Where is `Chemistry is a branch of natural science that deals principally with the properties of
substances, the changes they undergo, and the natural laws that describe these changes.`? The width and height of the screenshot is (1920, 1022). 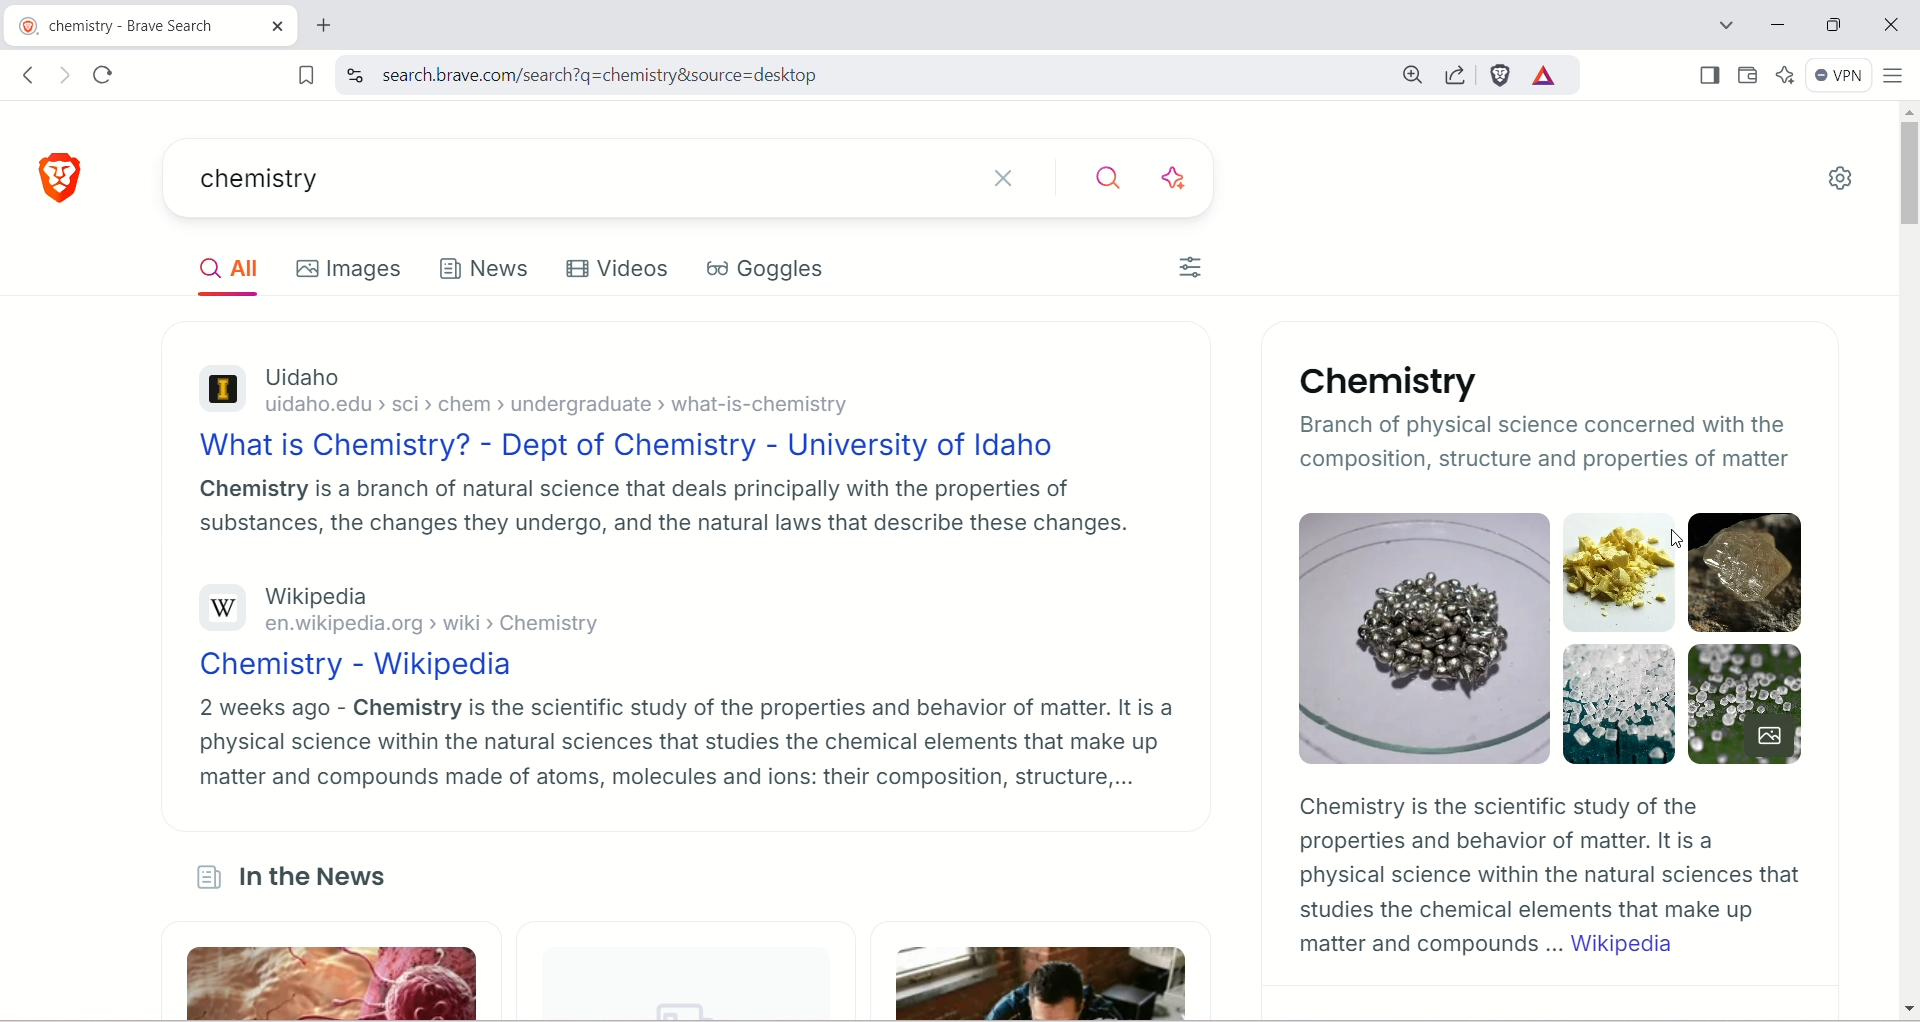
Chemistry is a branch of natural science that deals principally with the properties of
substances, the changes they undergo, and the natural laws that describe these changes. is located at coordinates (660, 510).